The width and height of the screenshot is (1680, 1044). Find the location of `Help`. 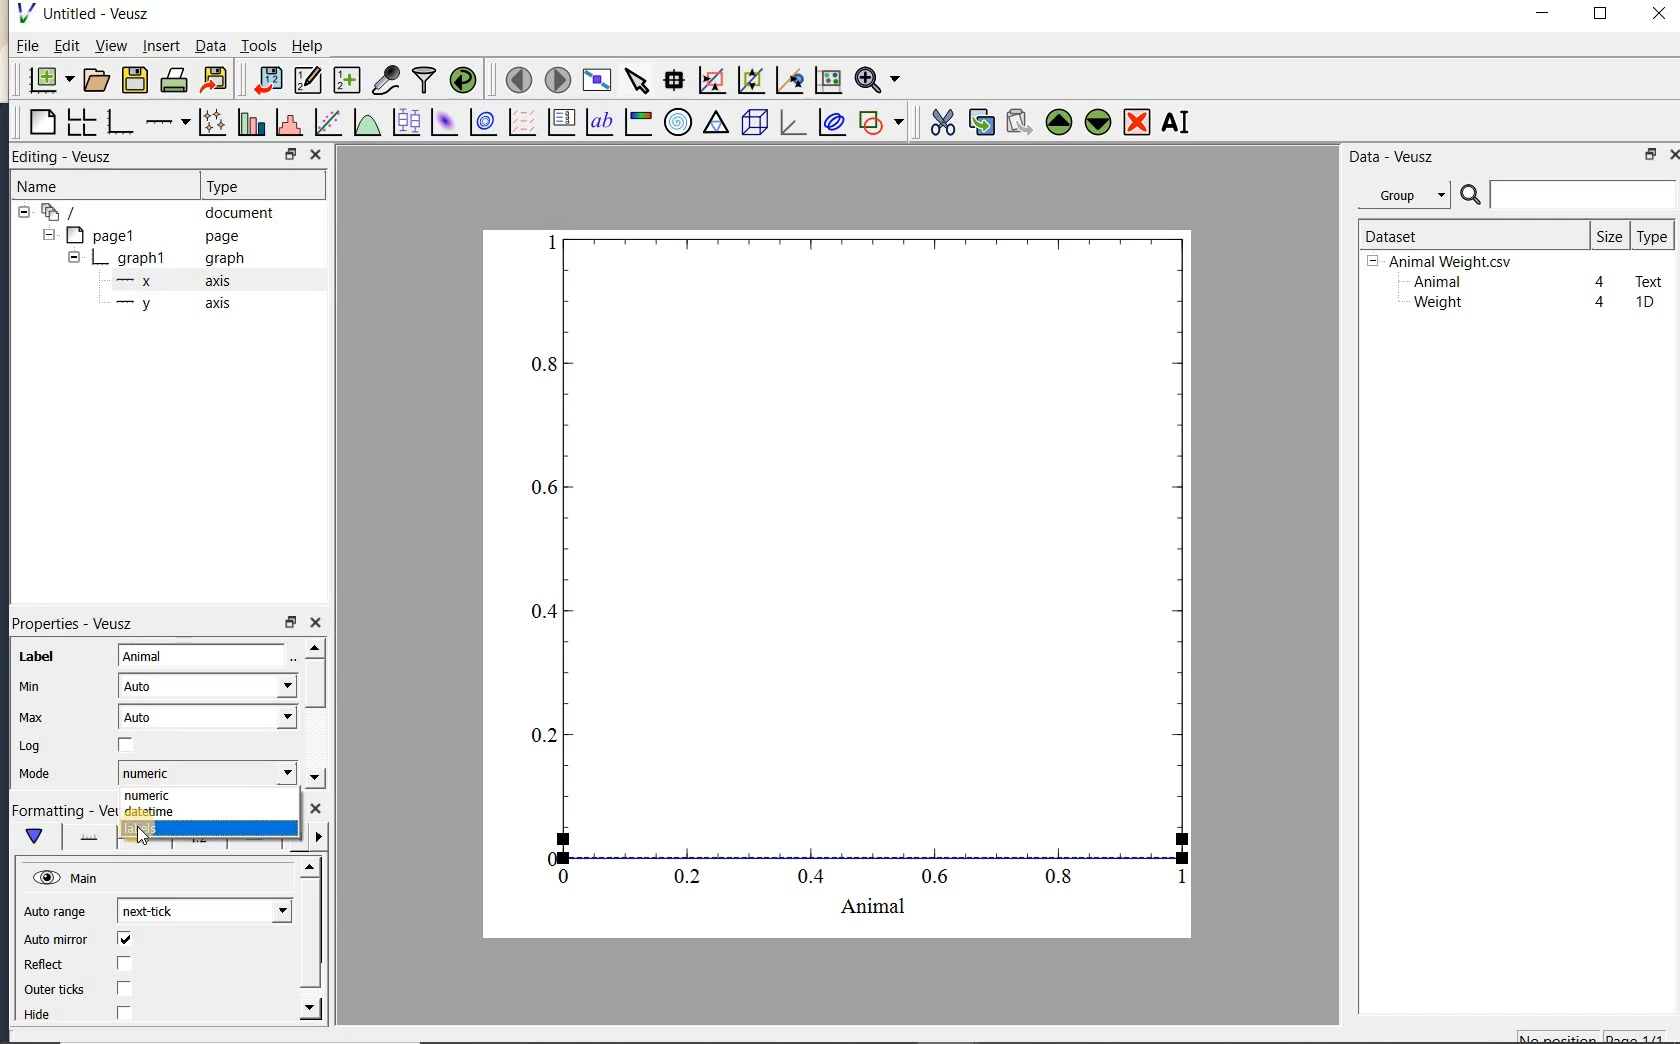

Help is located at coordinates (307, 46).